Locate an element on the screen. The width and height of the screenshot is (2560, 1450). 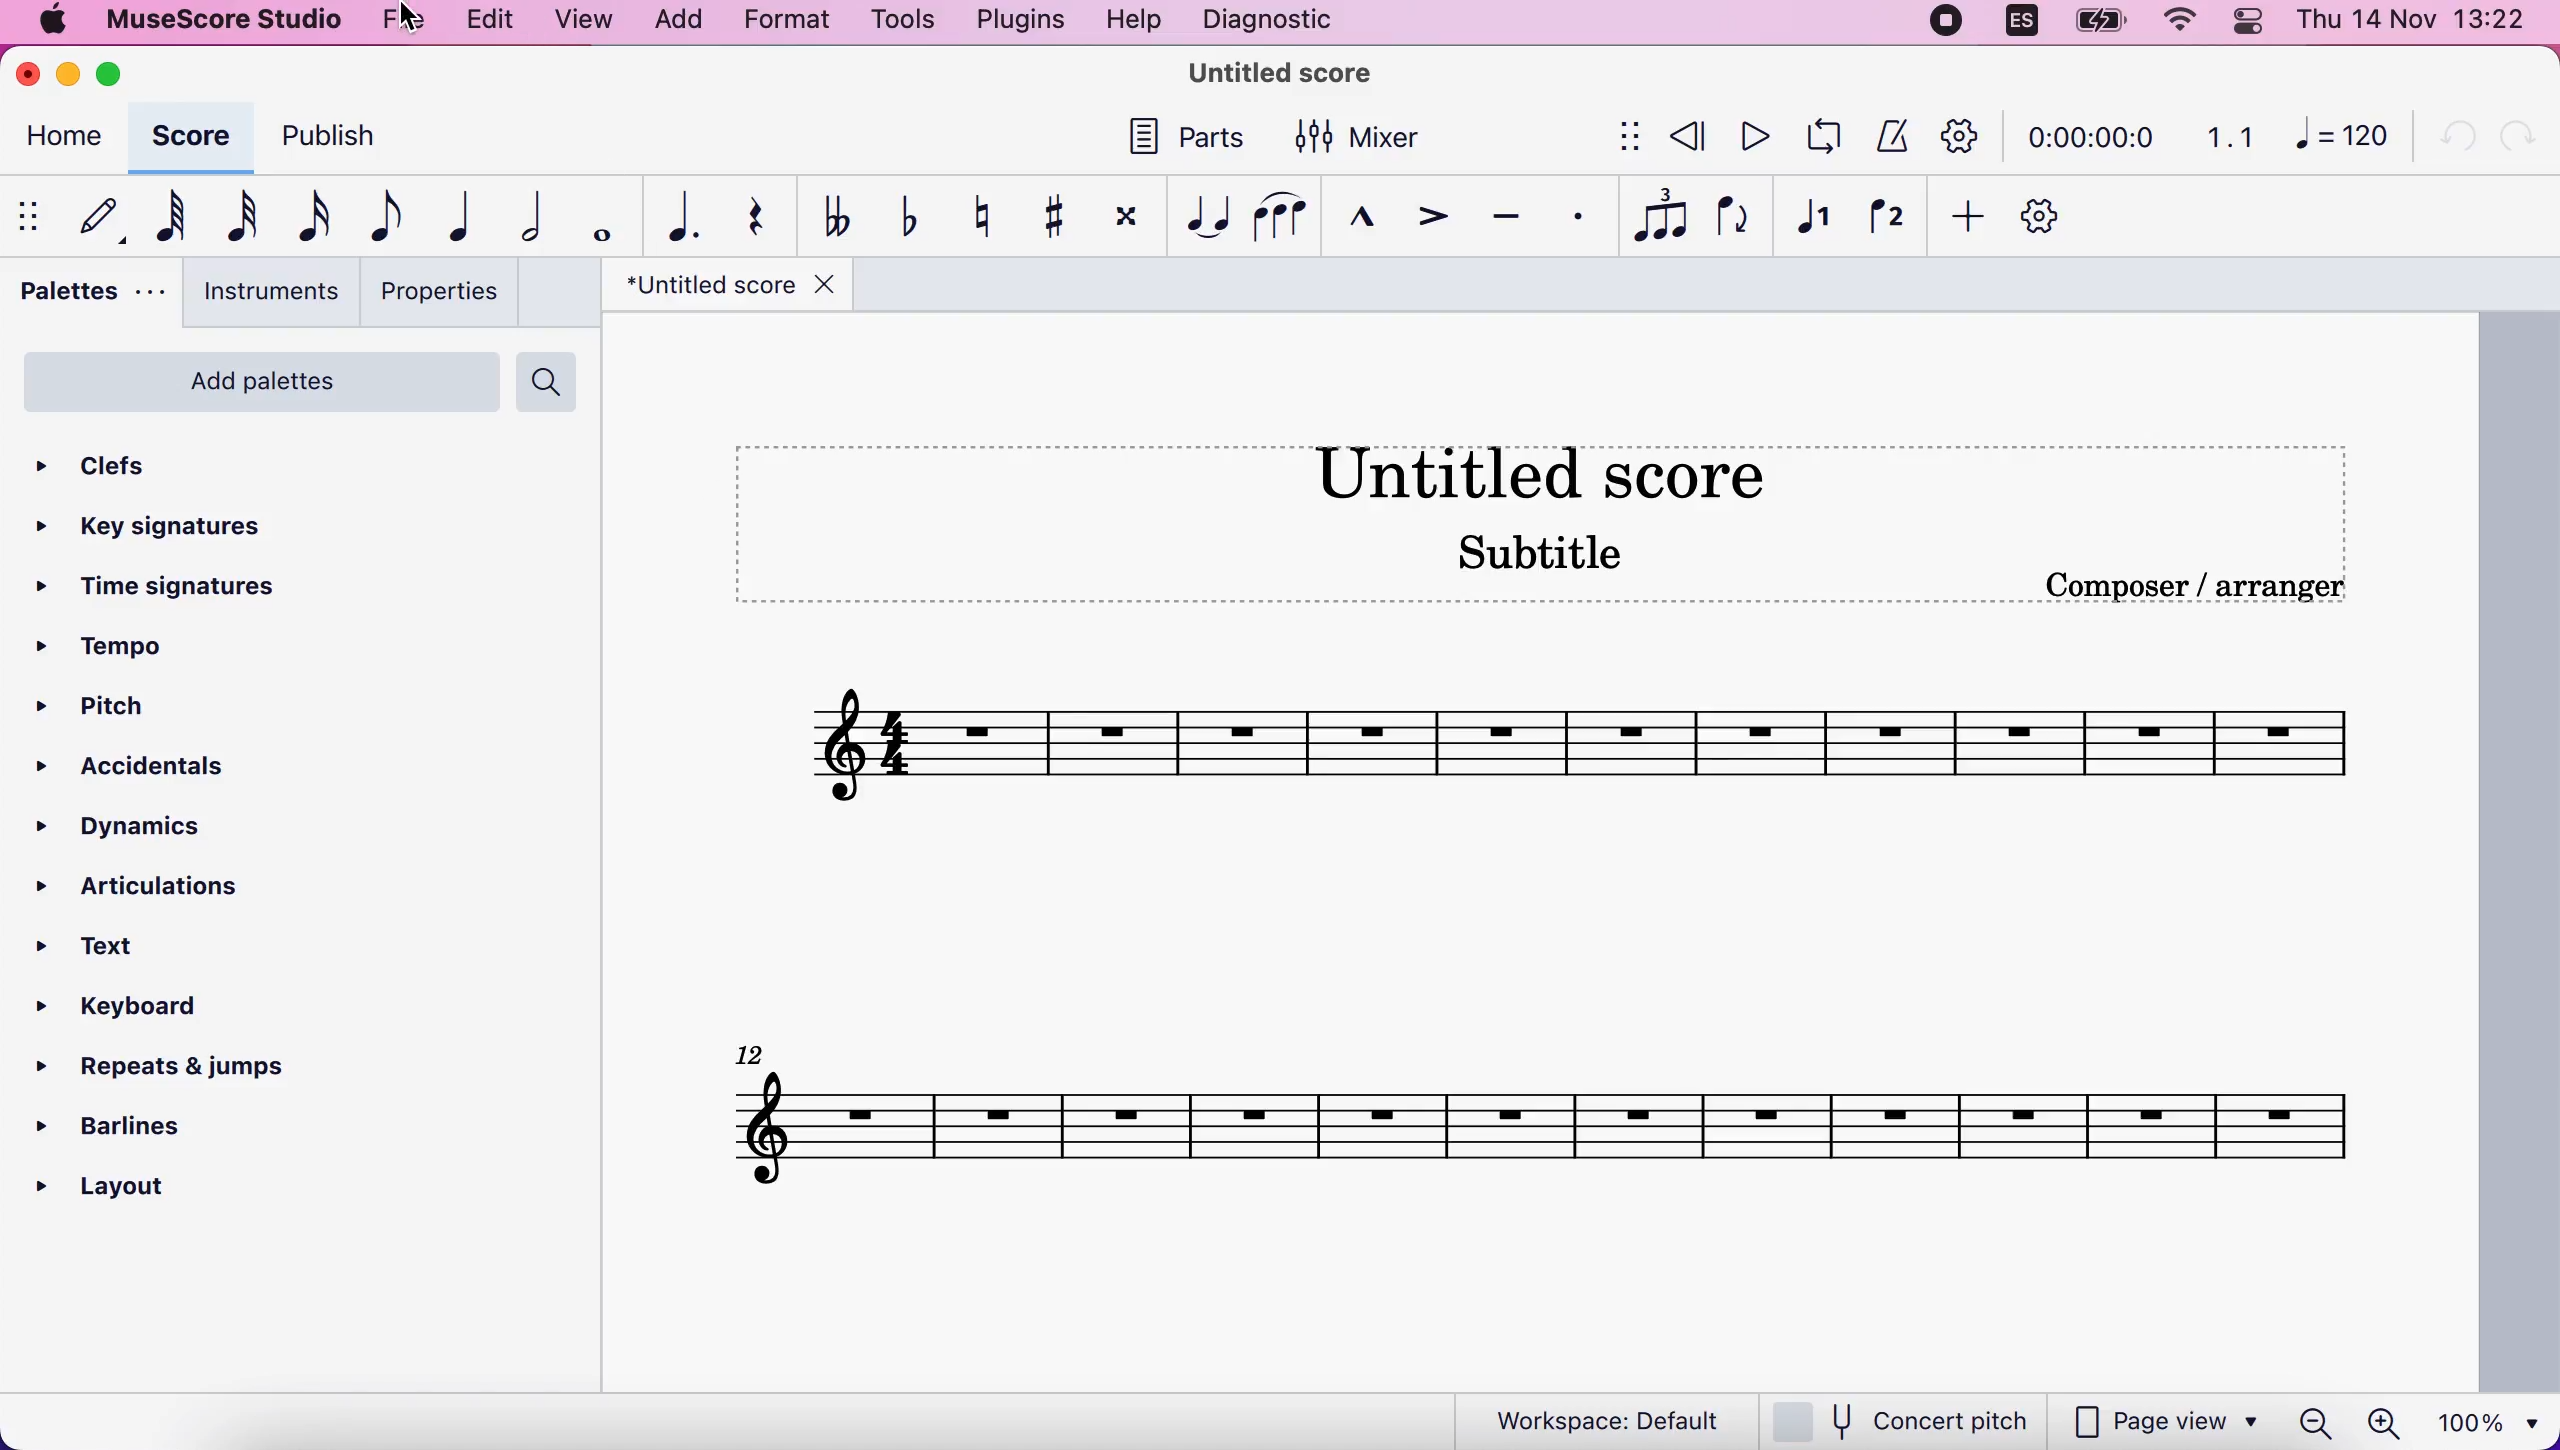
musescore studio is located at coordinates (226, 24).